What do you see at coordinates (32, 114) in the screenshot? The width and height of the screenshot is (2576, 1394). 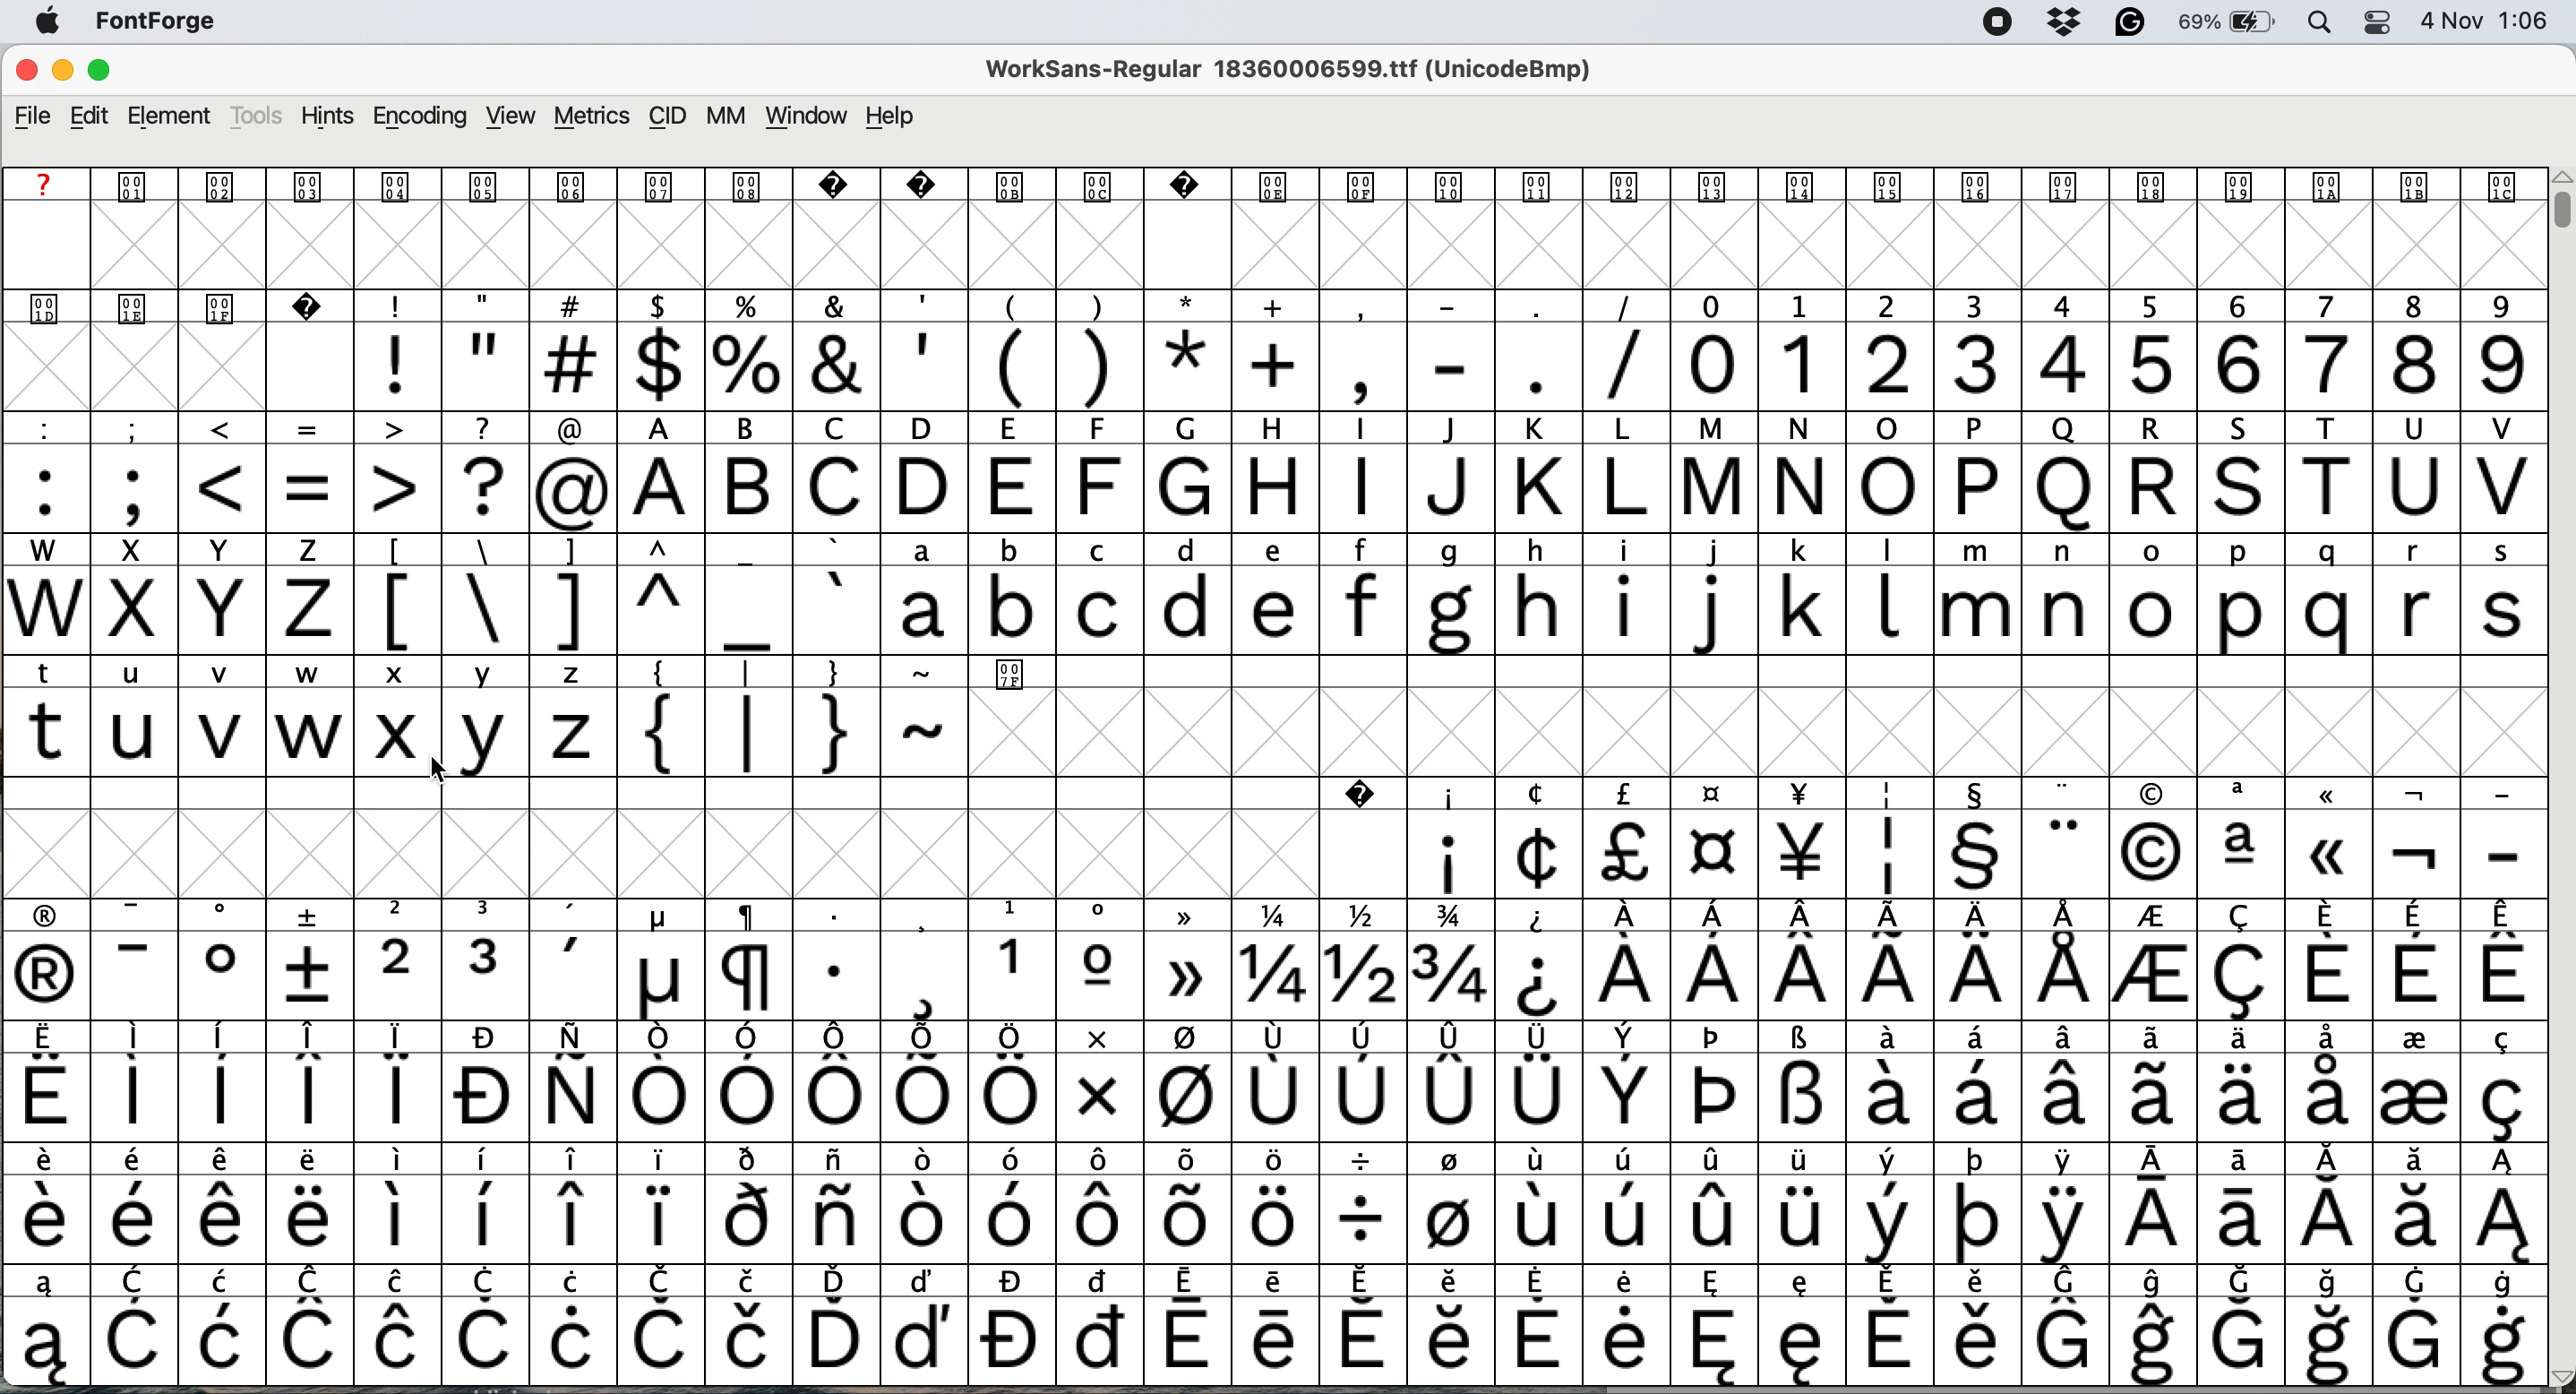 I see `file` at bounding box center [32, 114].